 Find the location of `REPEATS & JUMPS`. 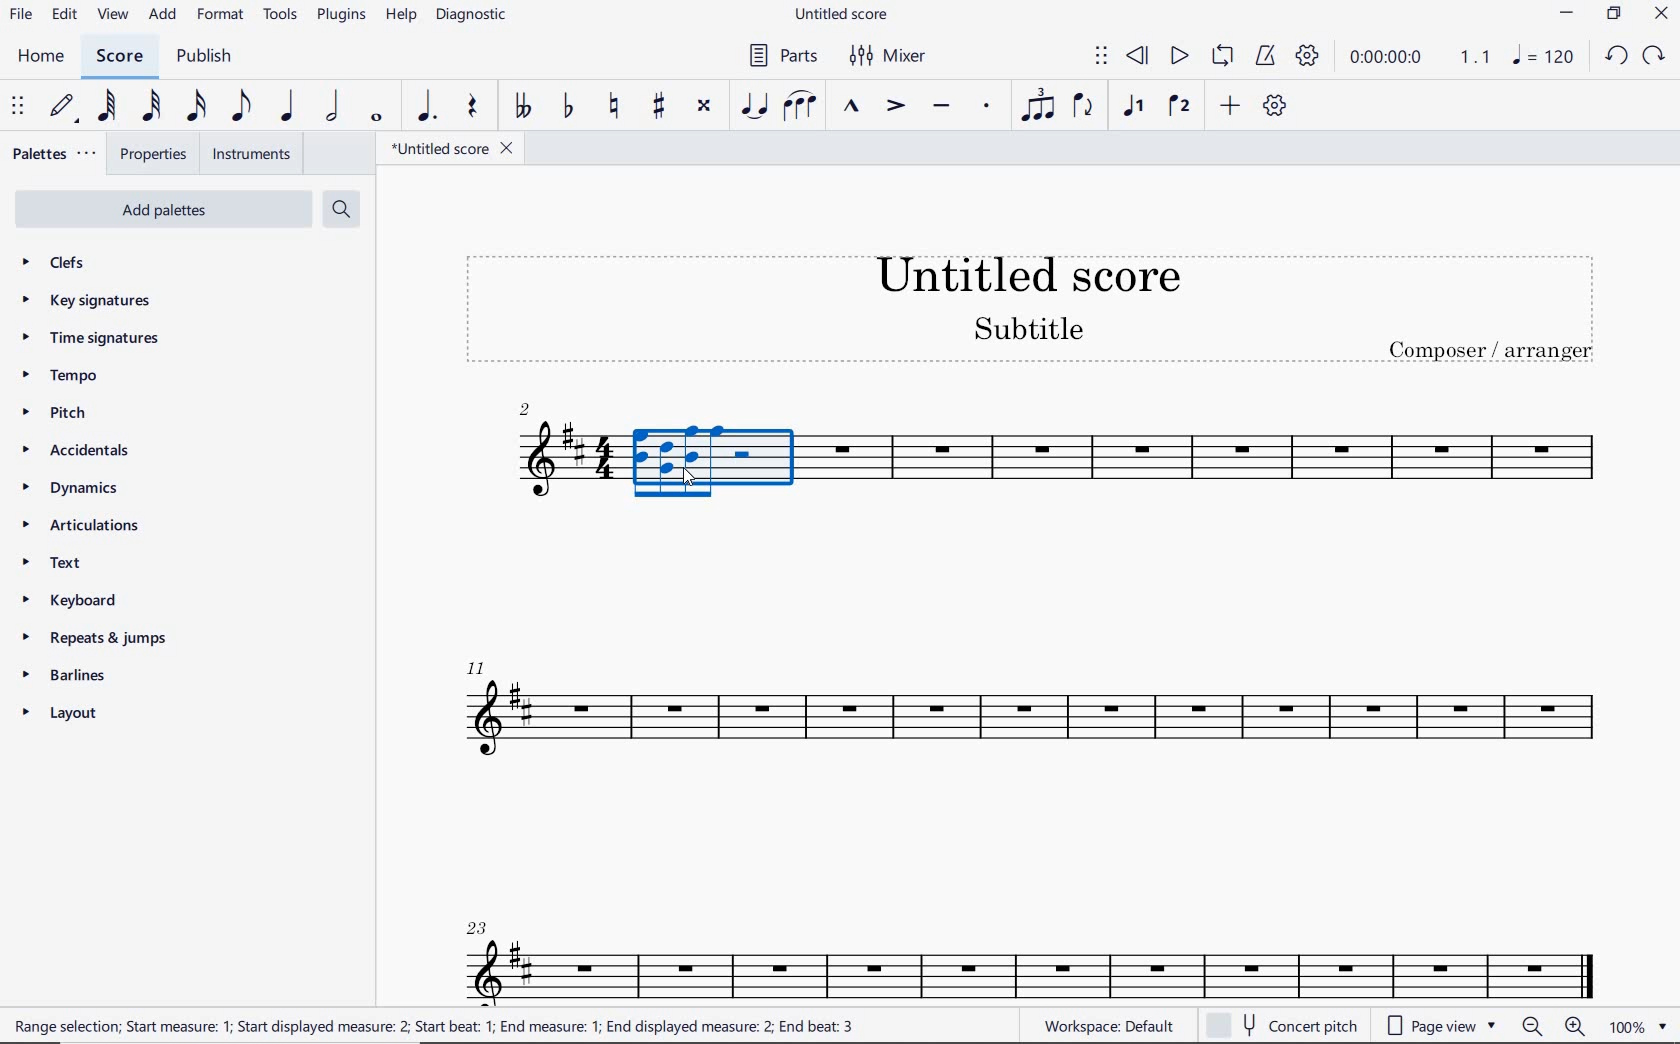

REPEATS & JUMPS is located at coordinates (95, 641).